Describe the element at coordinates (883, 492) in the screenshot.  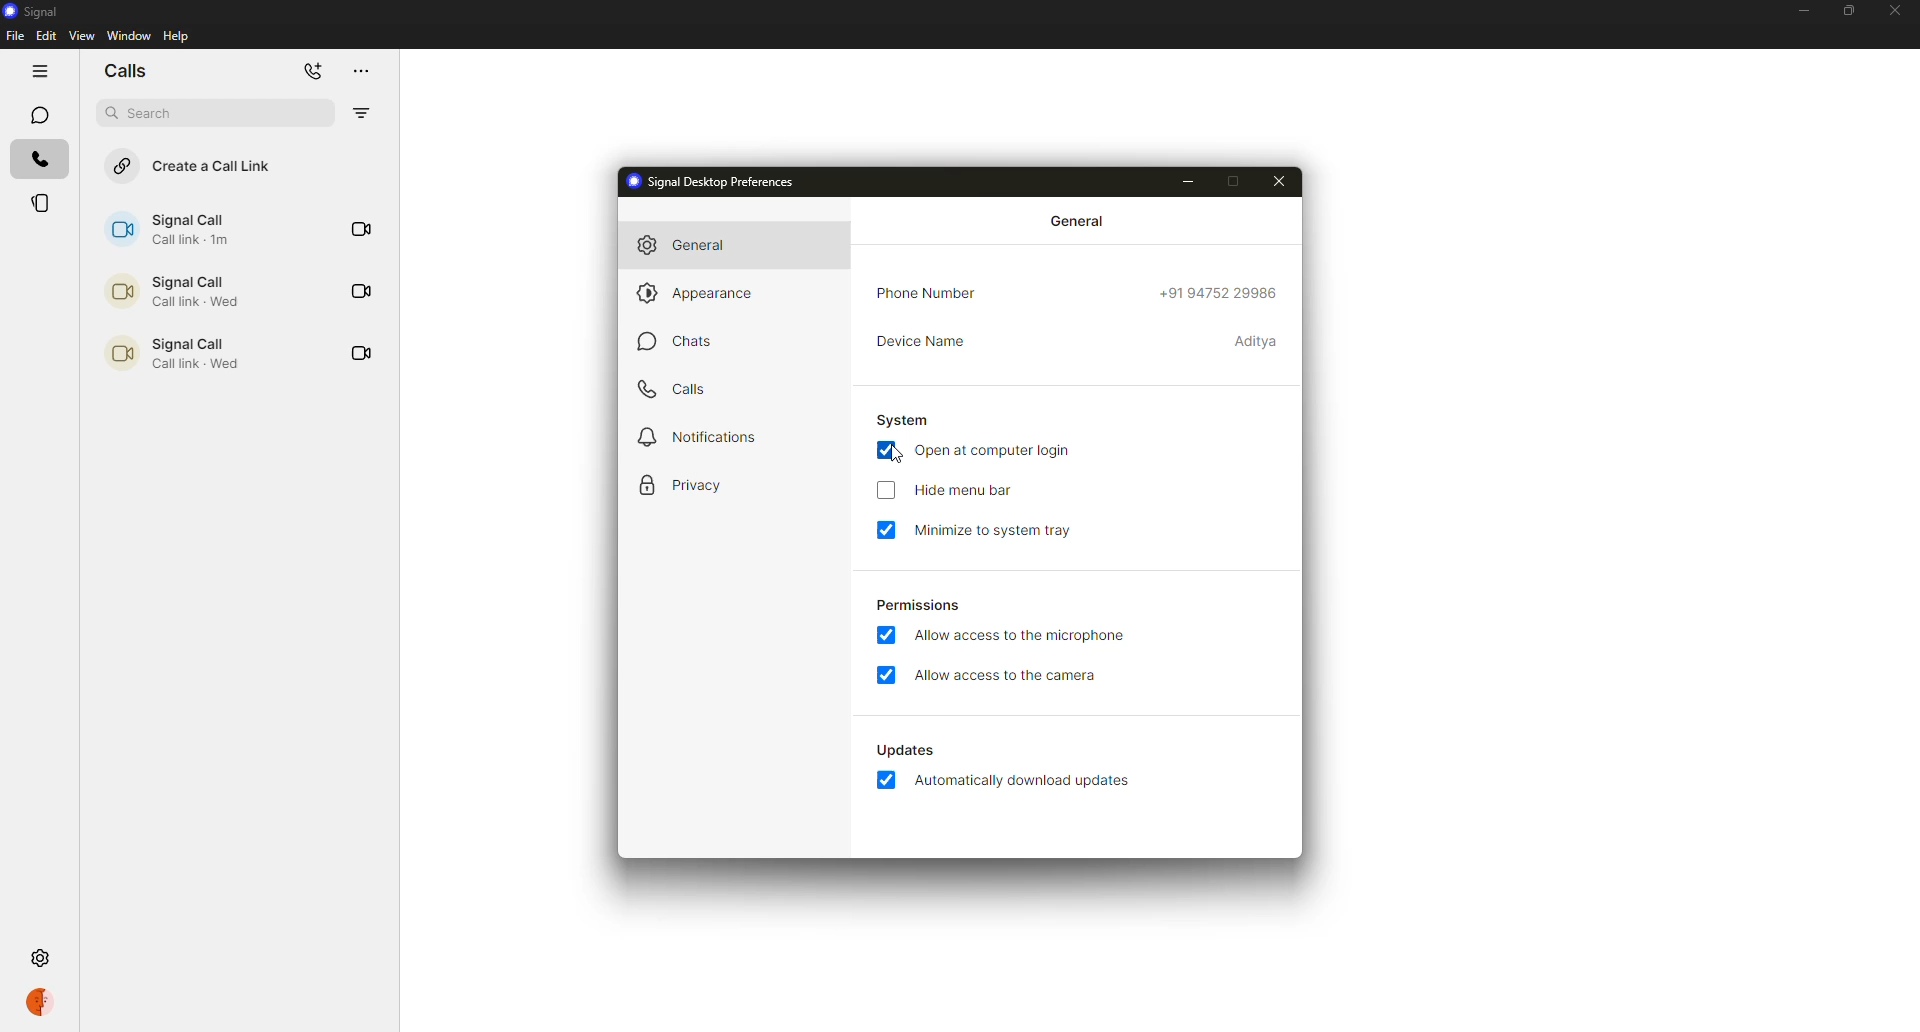
I see `click to enable` at that location.